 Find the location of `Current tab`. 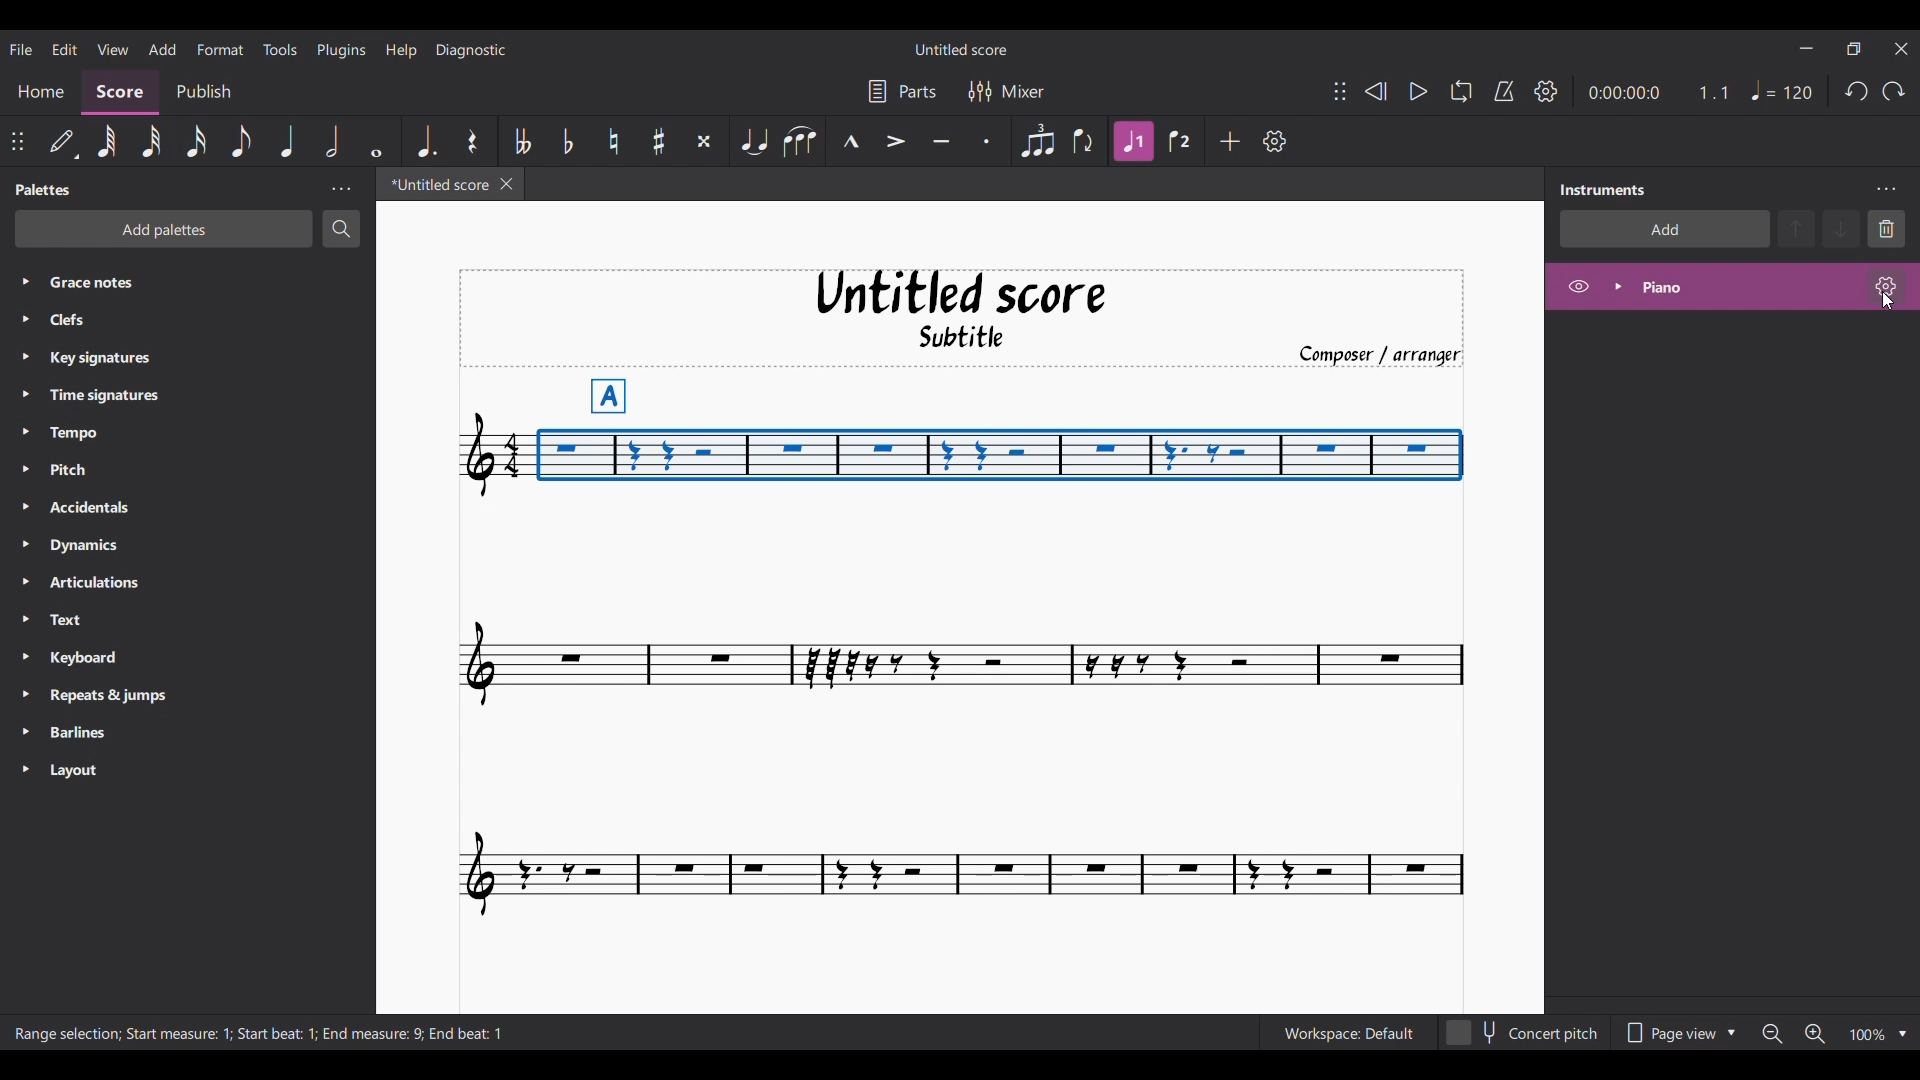

Current tab is located at coordinates (434, 184).